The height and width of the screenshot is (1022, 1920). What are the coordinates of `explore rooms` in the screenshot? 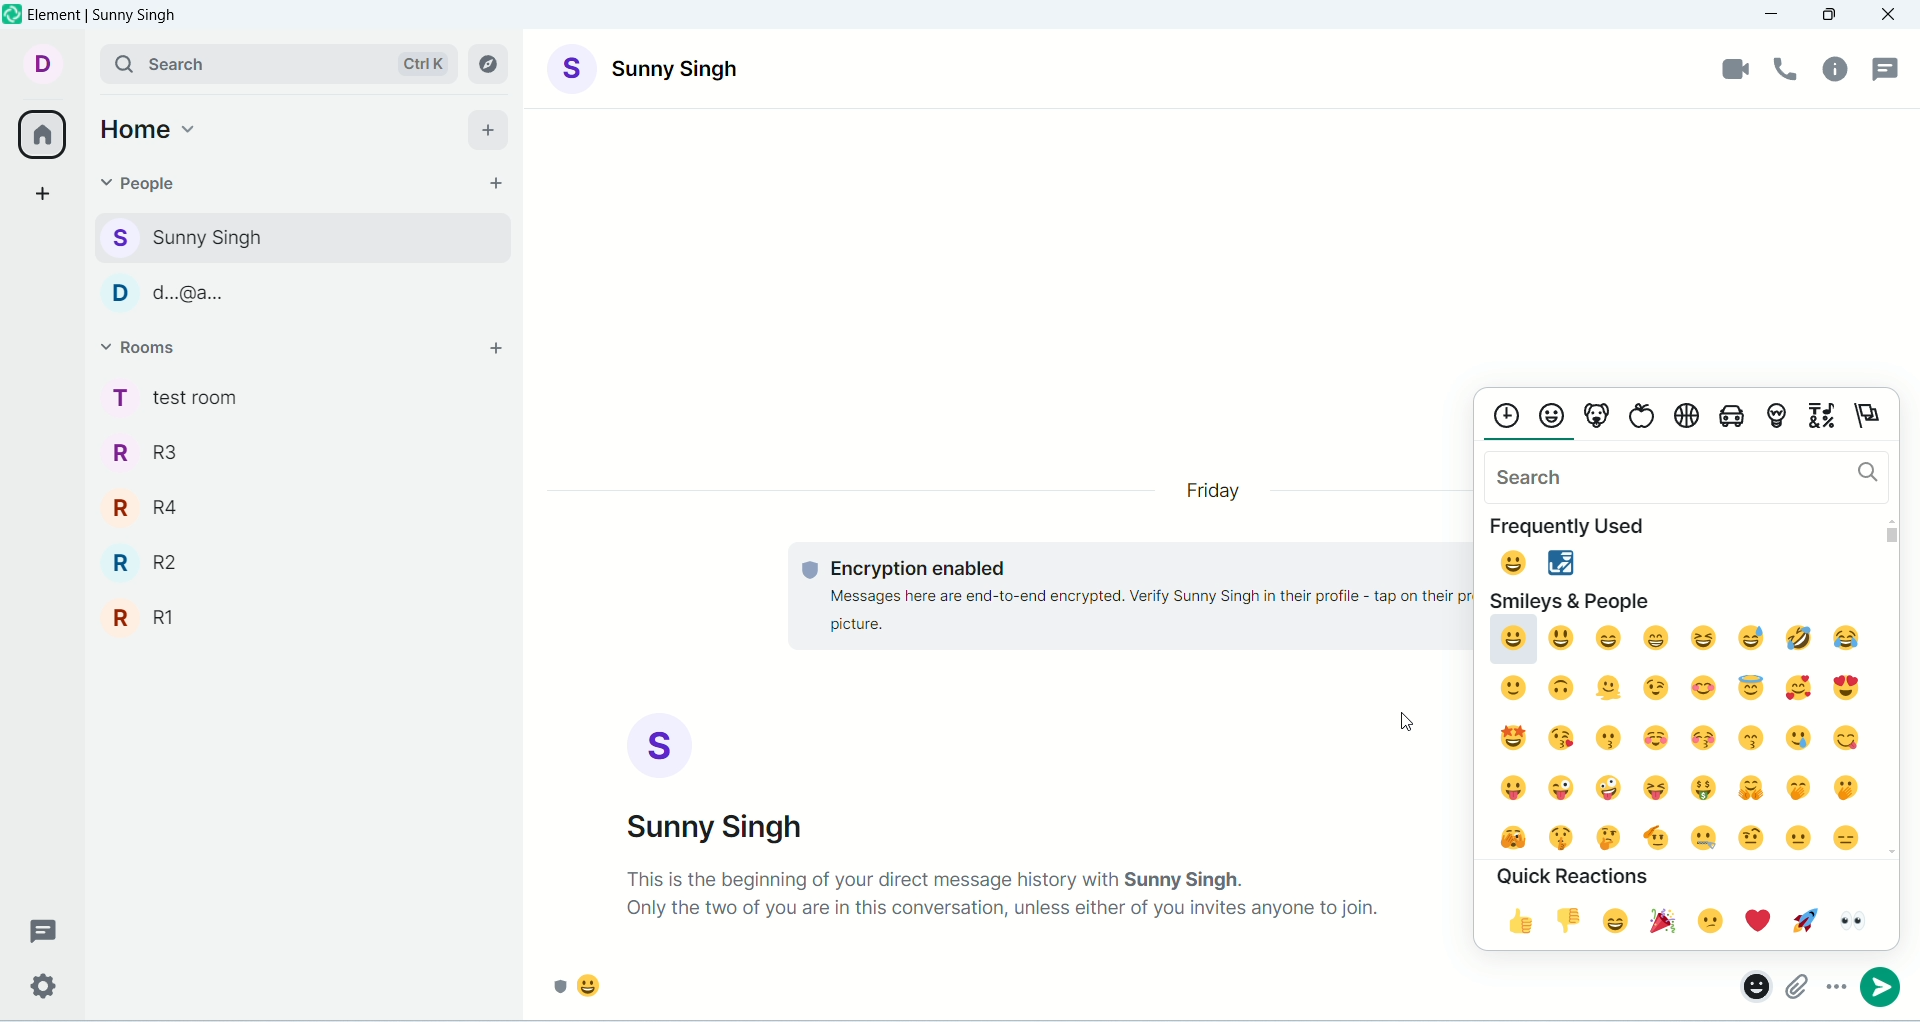 It's located at (491, 65).